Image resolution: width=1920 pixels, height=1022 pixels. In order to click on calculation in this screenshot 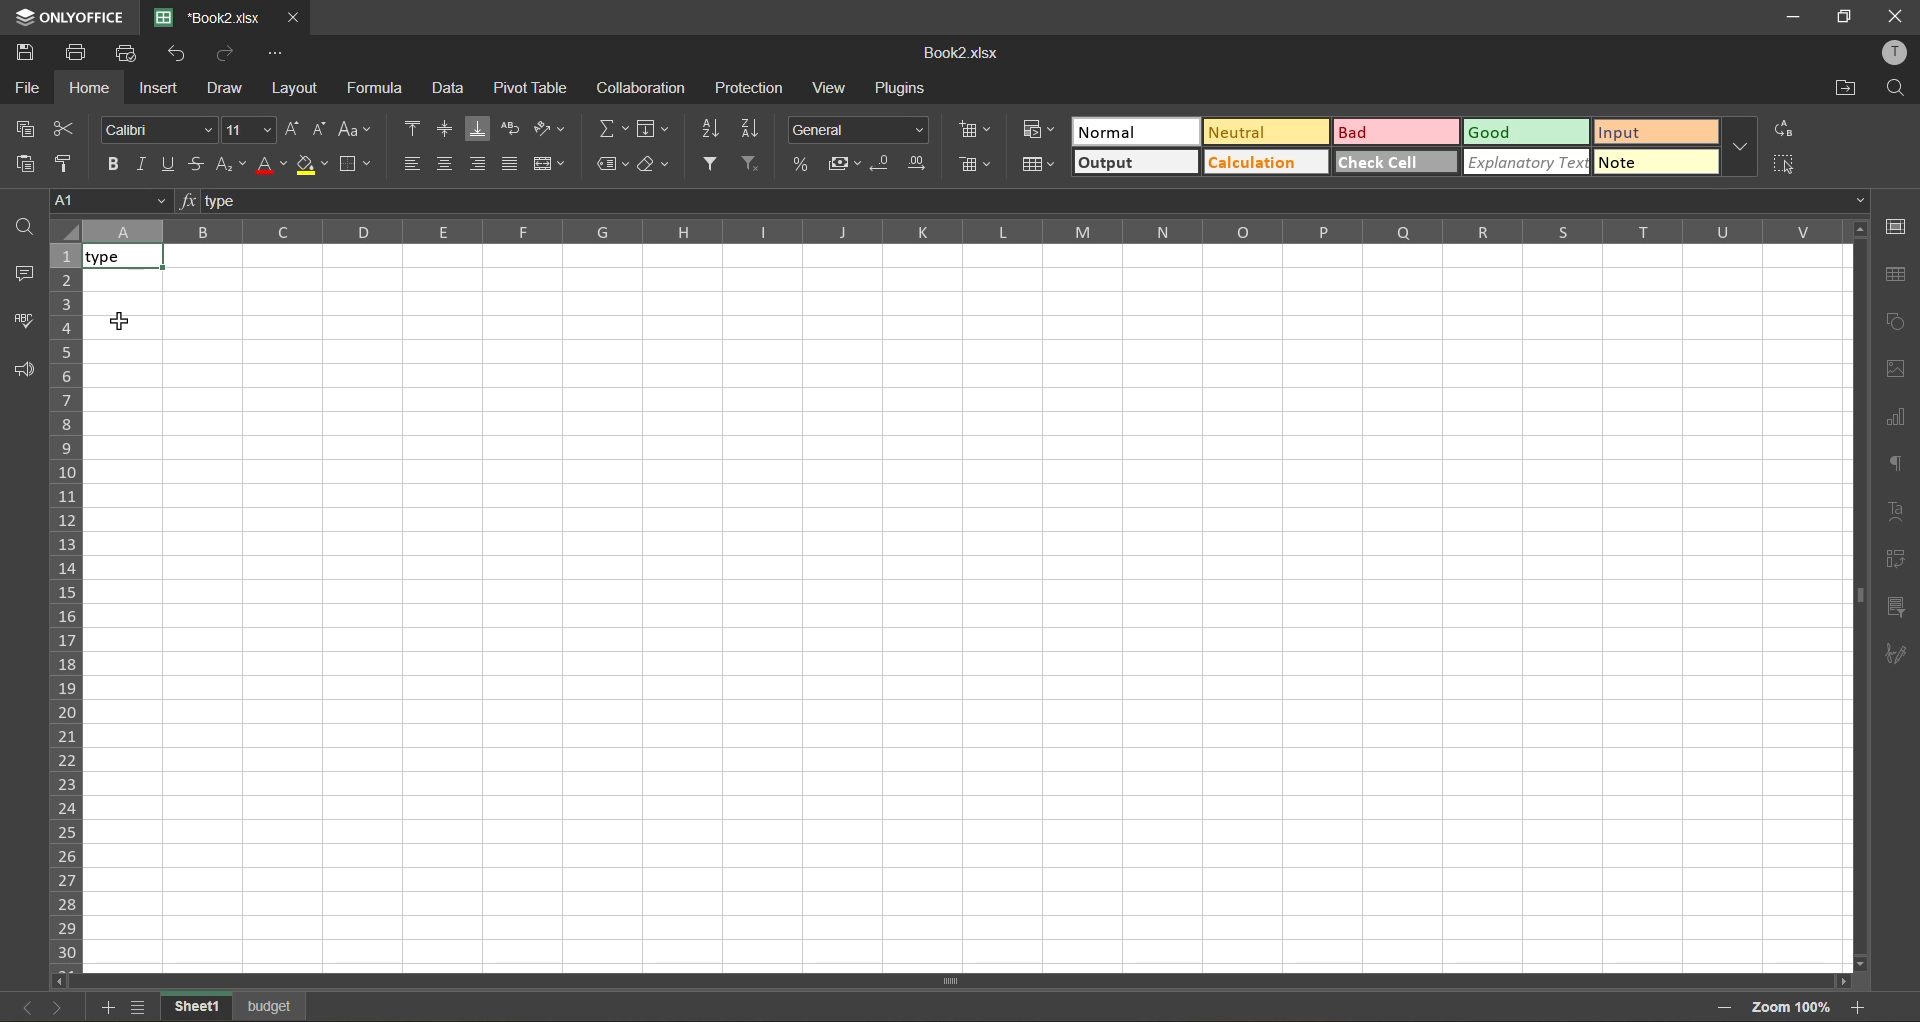, I will do `click(1266, 164)`.